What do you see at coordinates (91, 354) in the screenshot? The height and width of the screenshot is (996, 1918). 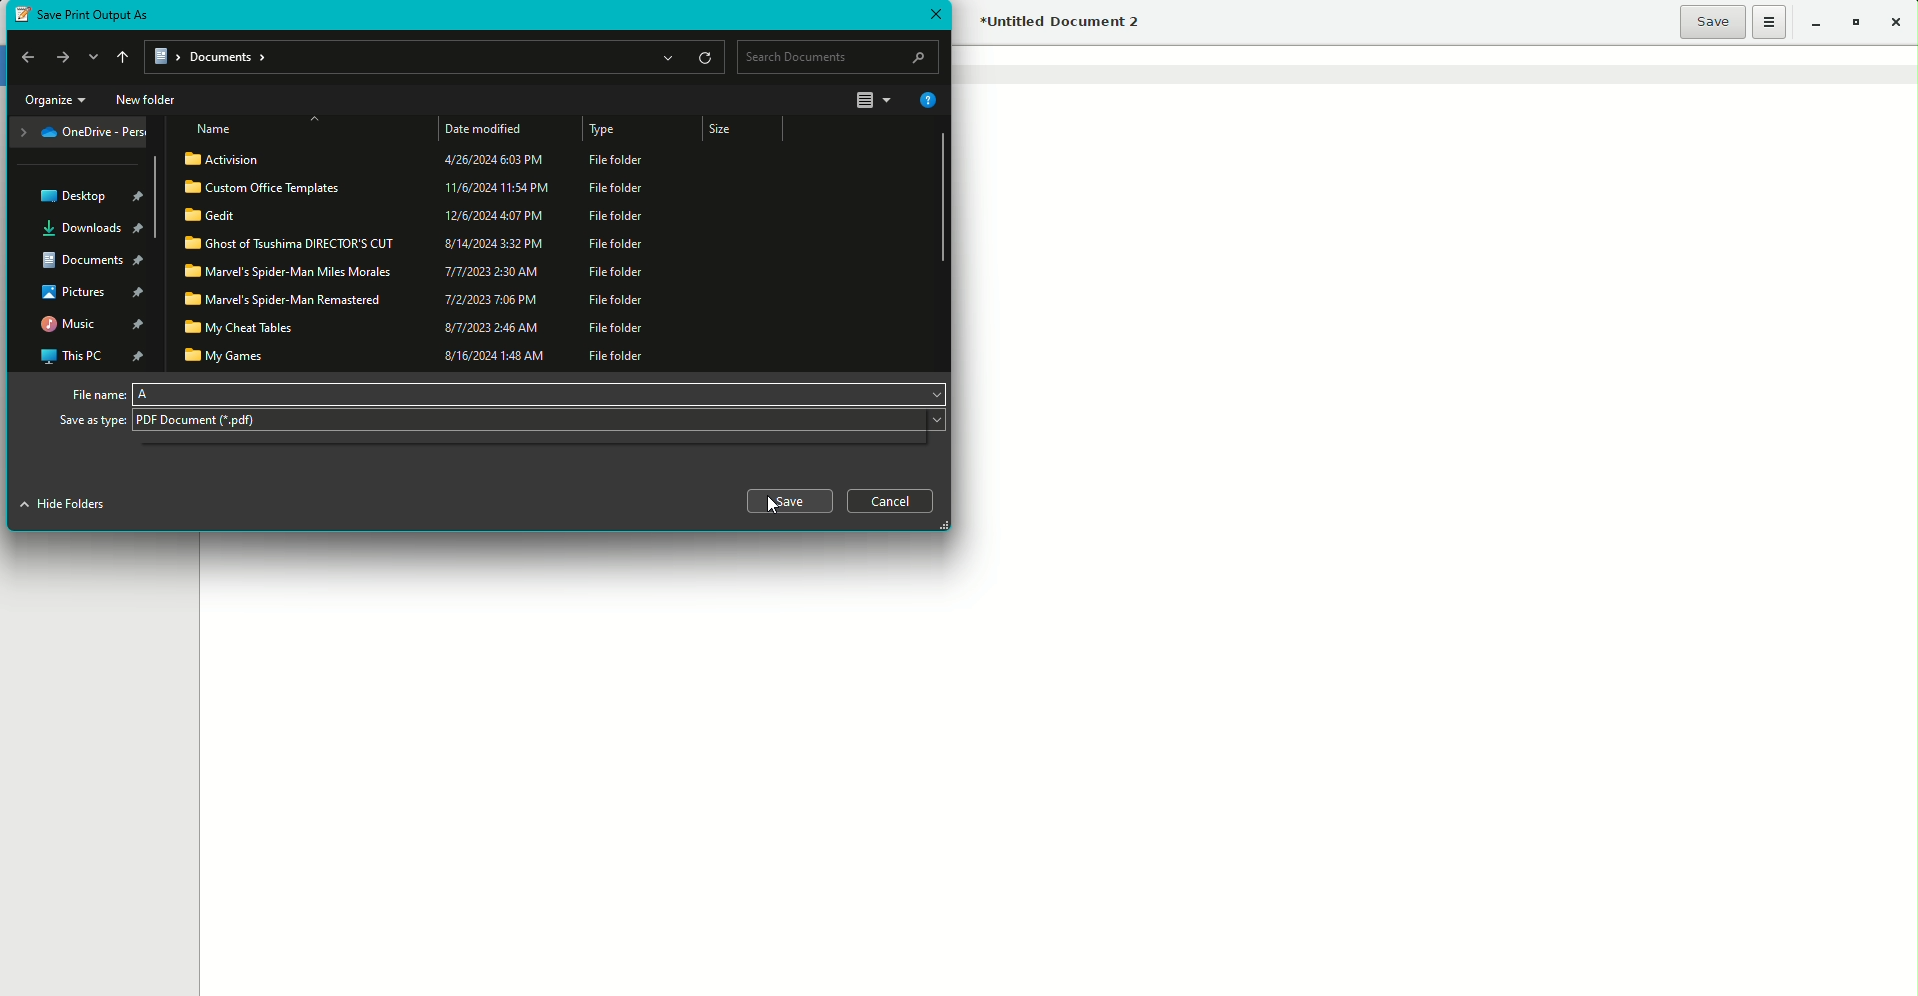 I see `This PC` at bounding box center [91, 354].